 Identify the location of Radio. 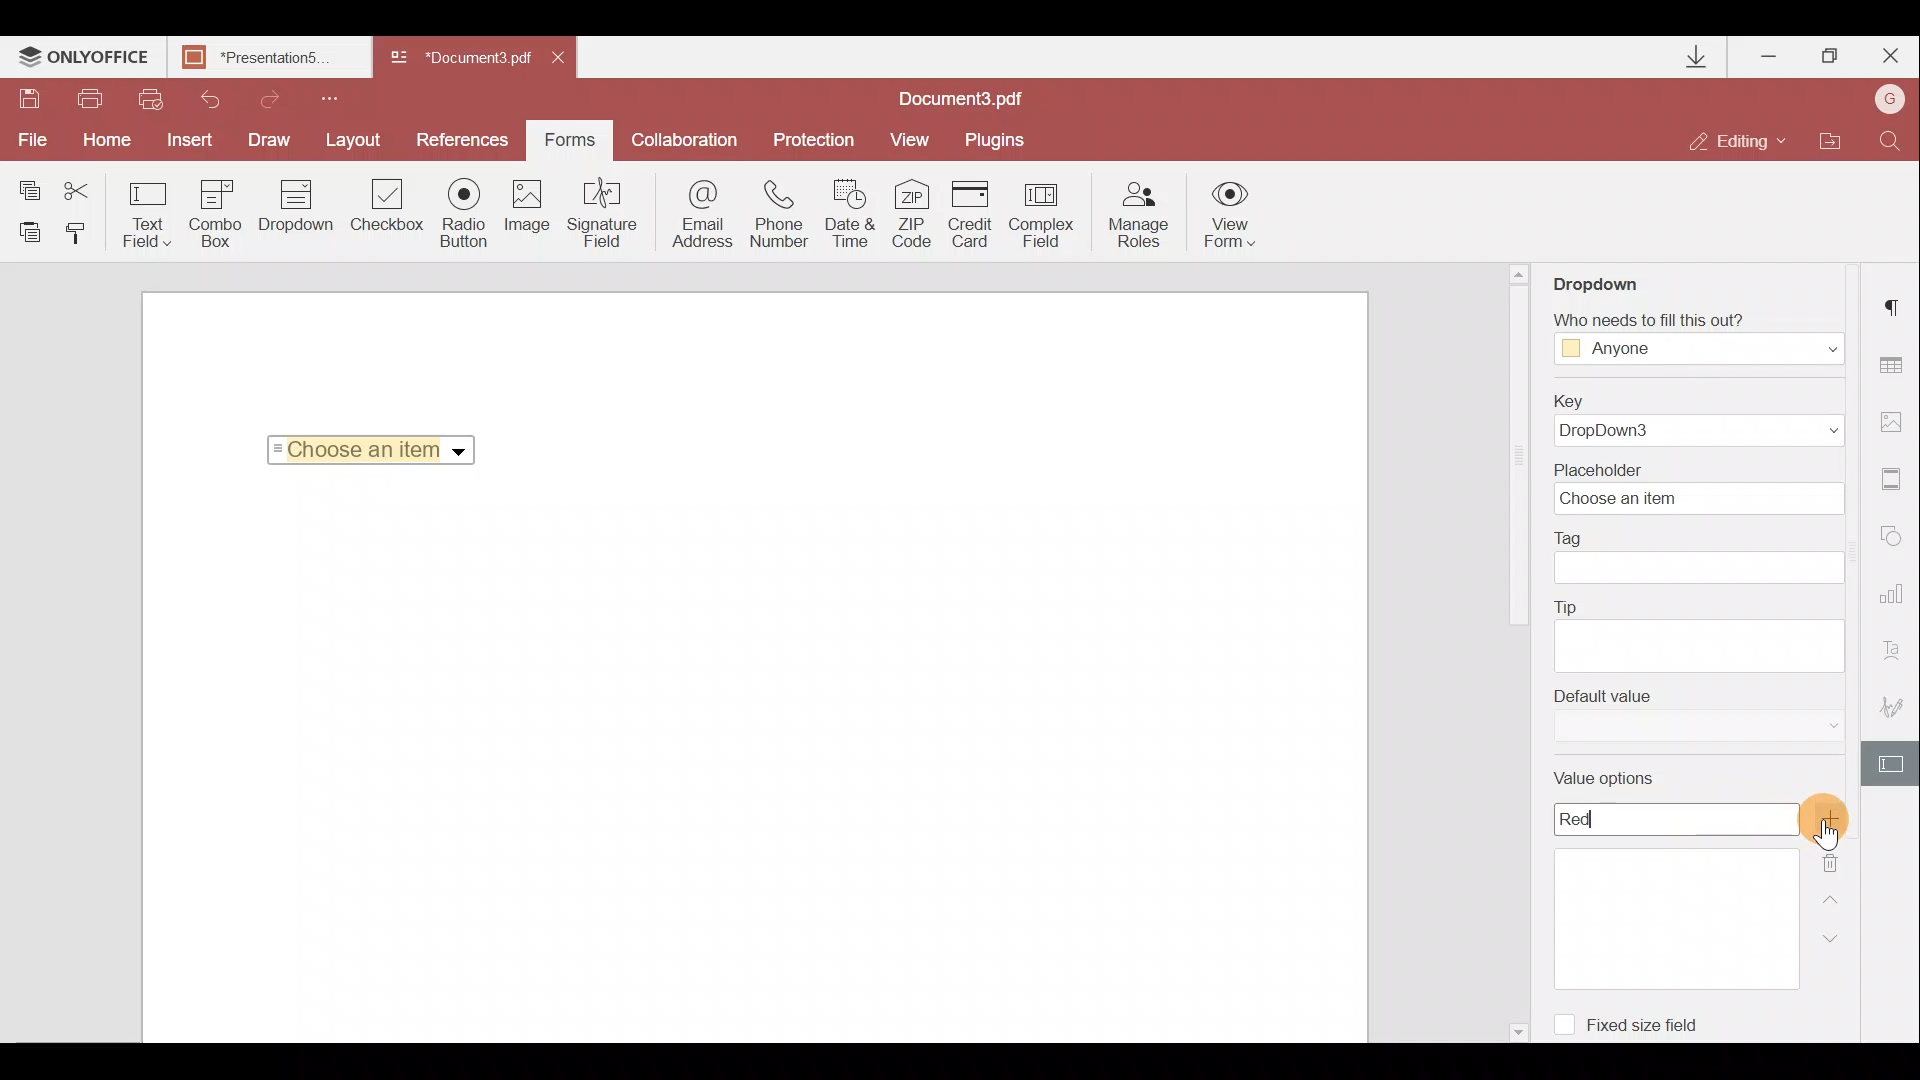
(467, 214).